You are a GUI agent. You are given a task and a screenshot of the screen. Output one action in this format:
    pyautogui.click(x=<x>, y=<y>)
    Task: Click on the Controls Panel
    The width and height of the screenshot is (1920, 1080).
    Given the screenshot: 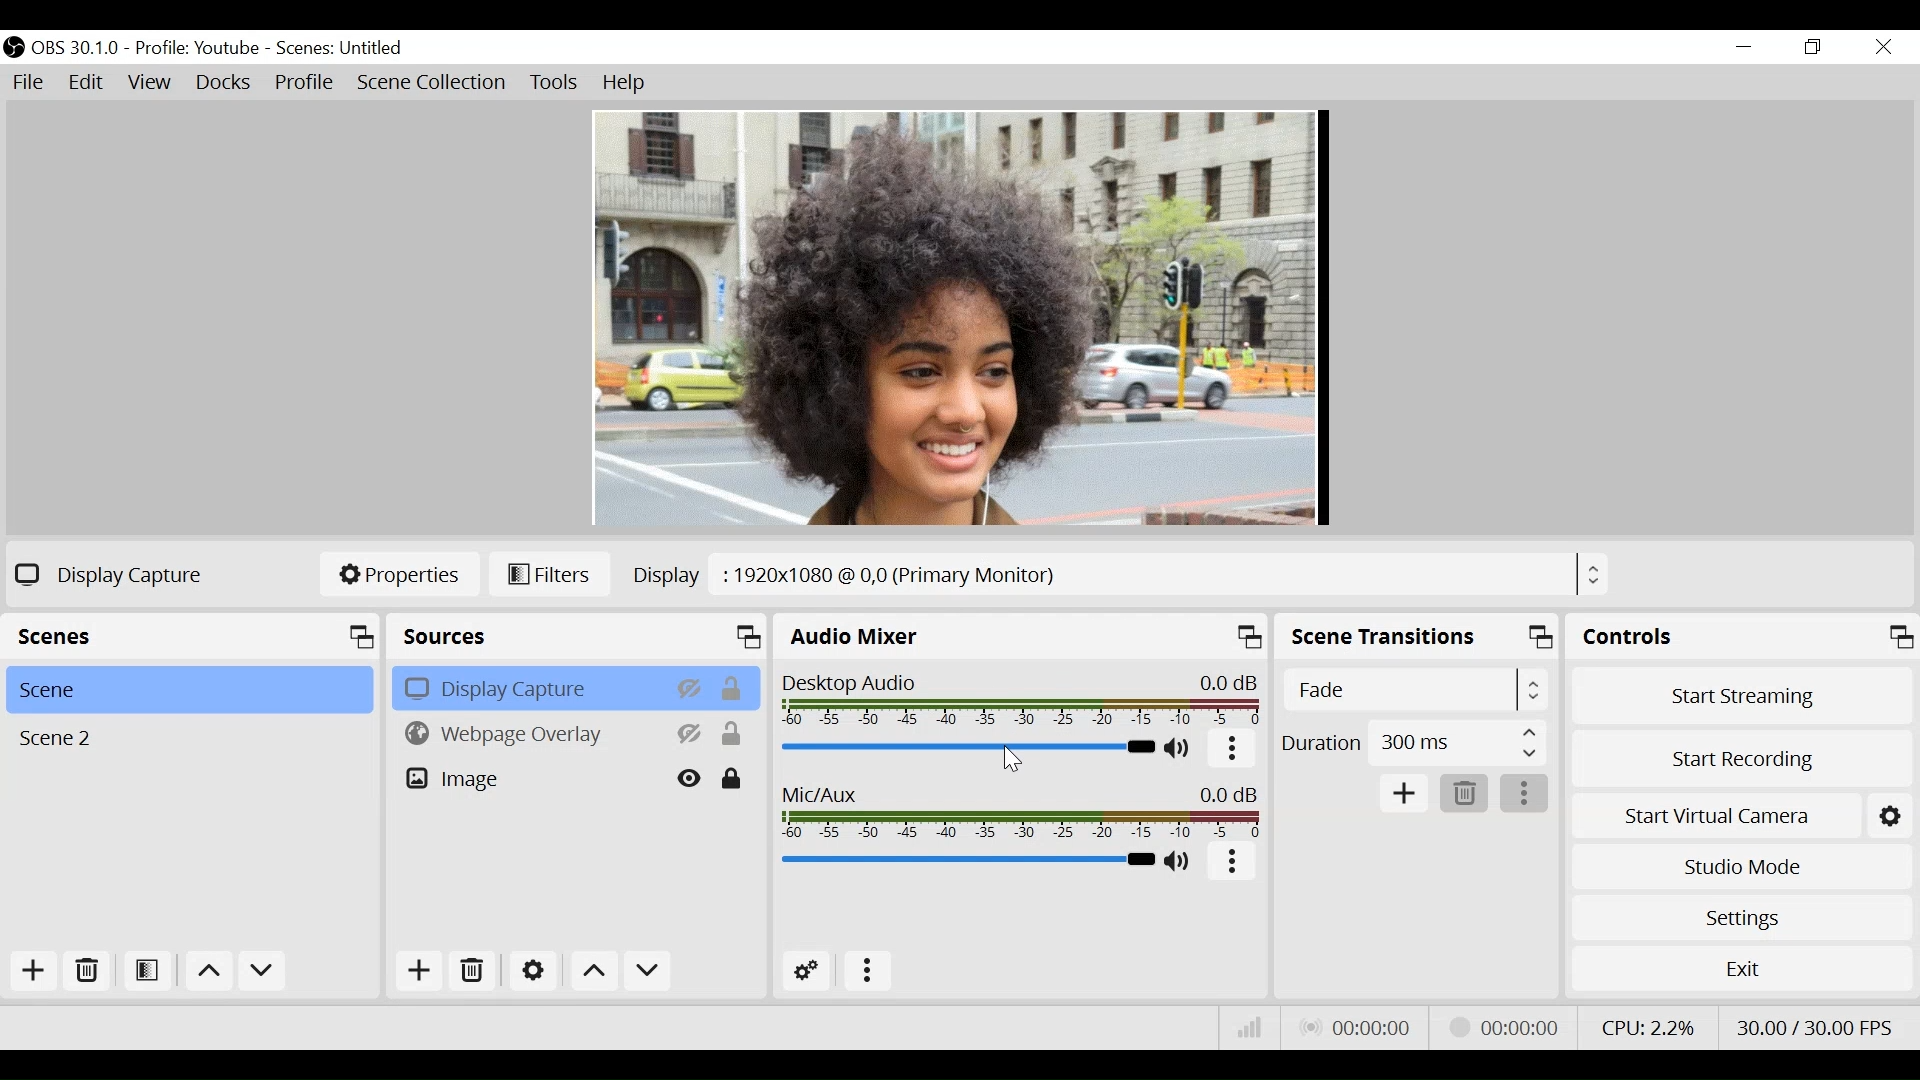 What is the action you would take?
    pyautogui.click(x=1742, y=636)
    